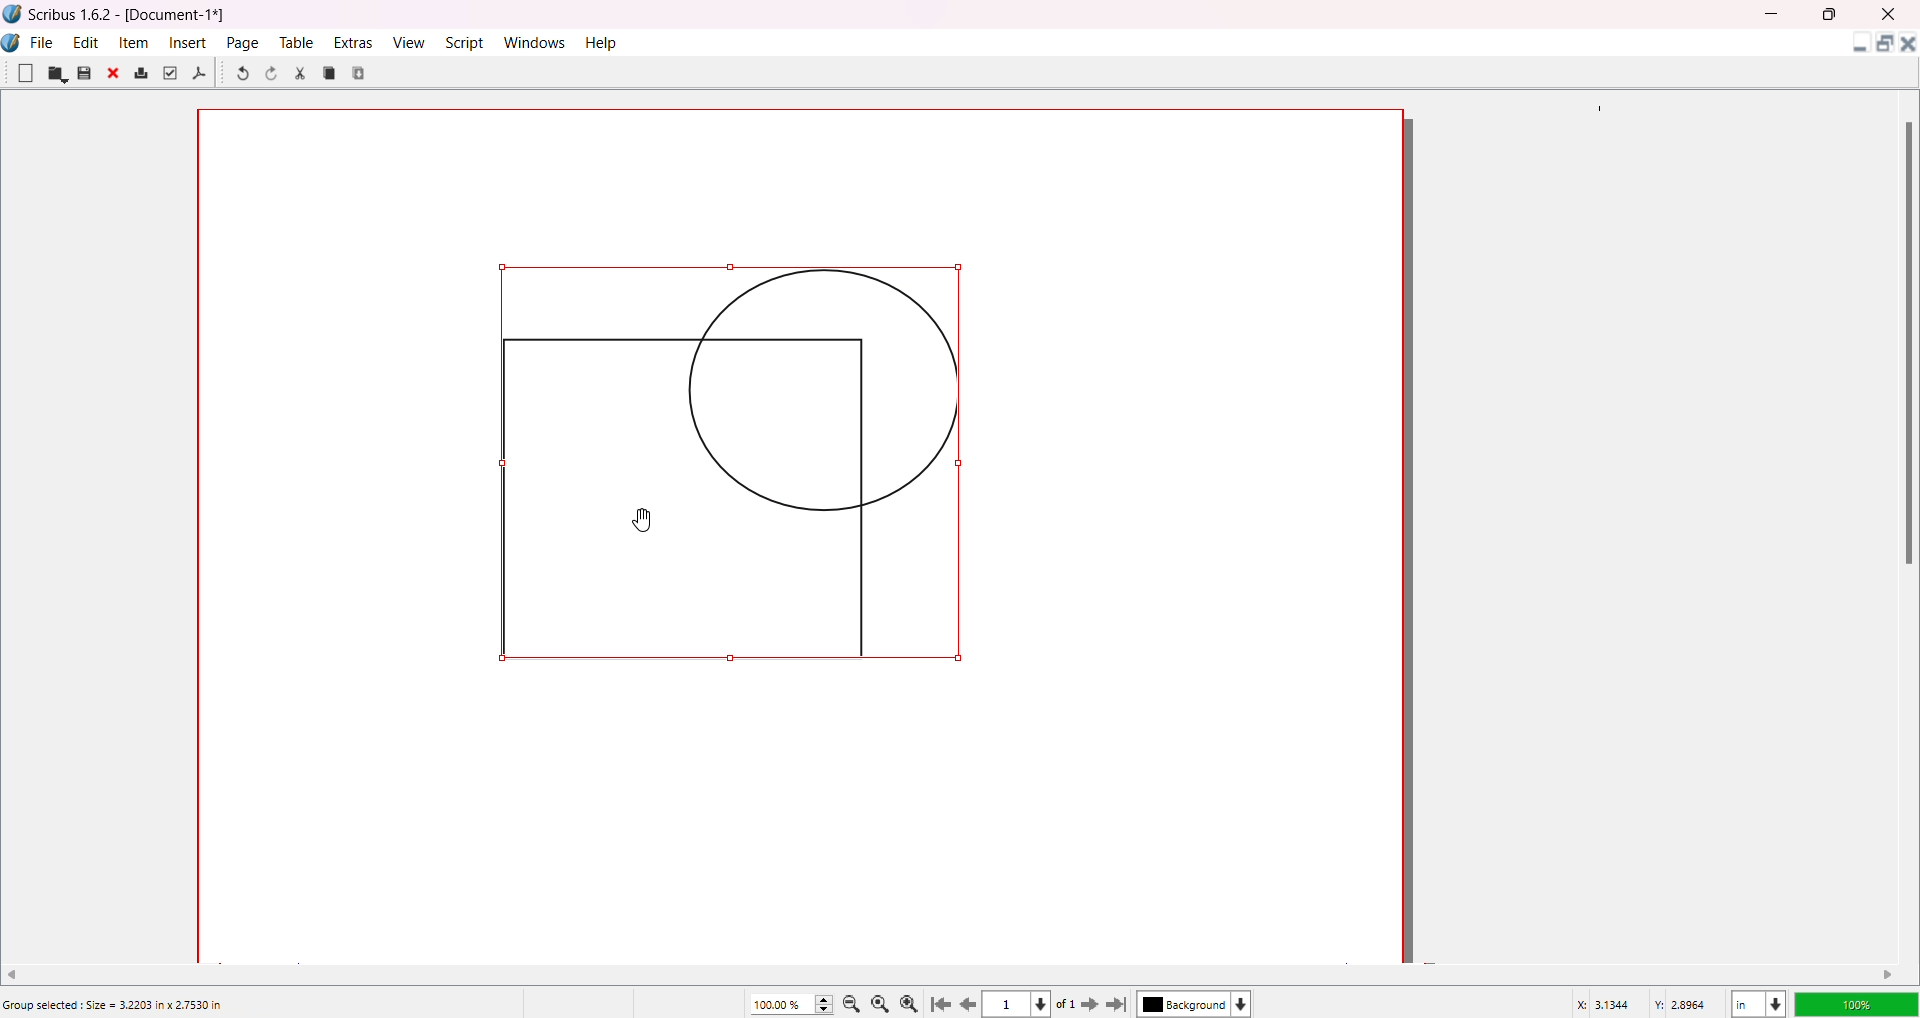 The image size is (1920, 1018). Describe the element at coordinates (136, 42) in the screenshot. I see `Item` at that location.